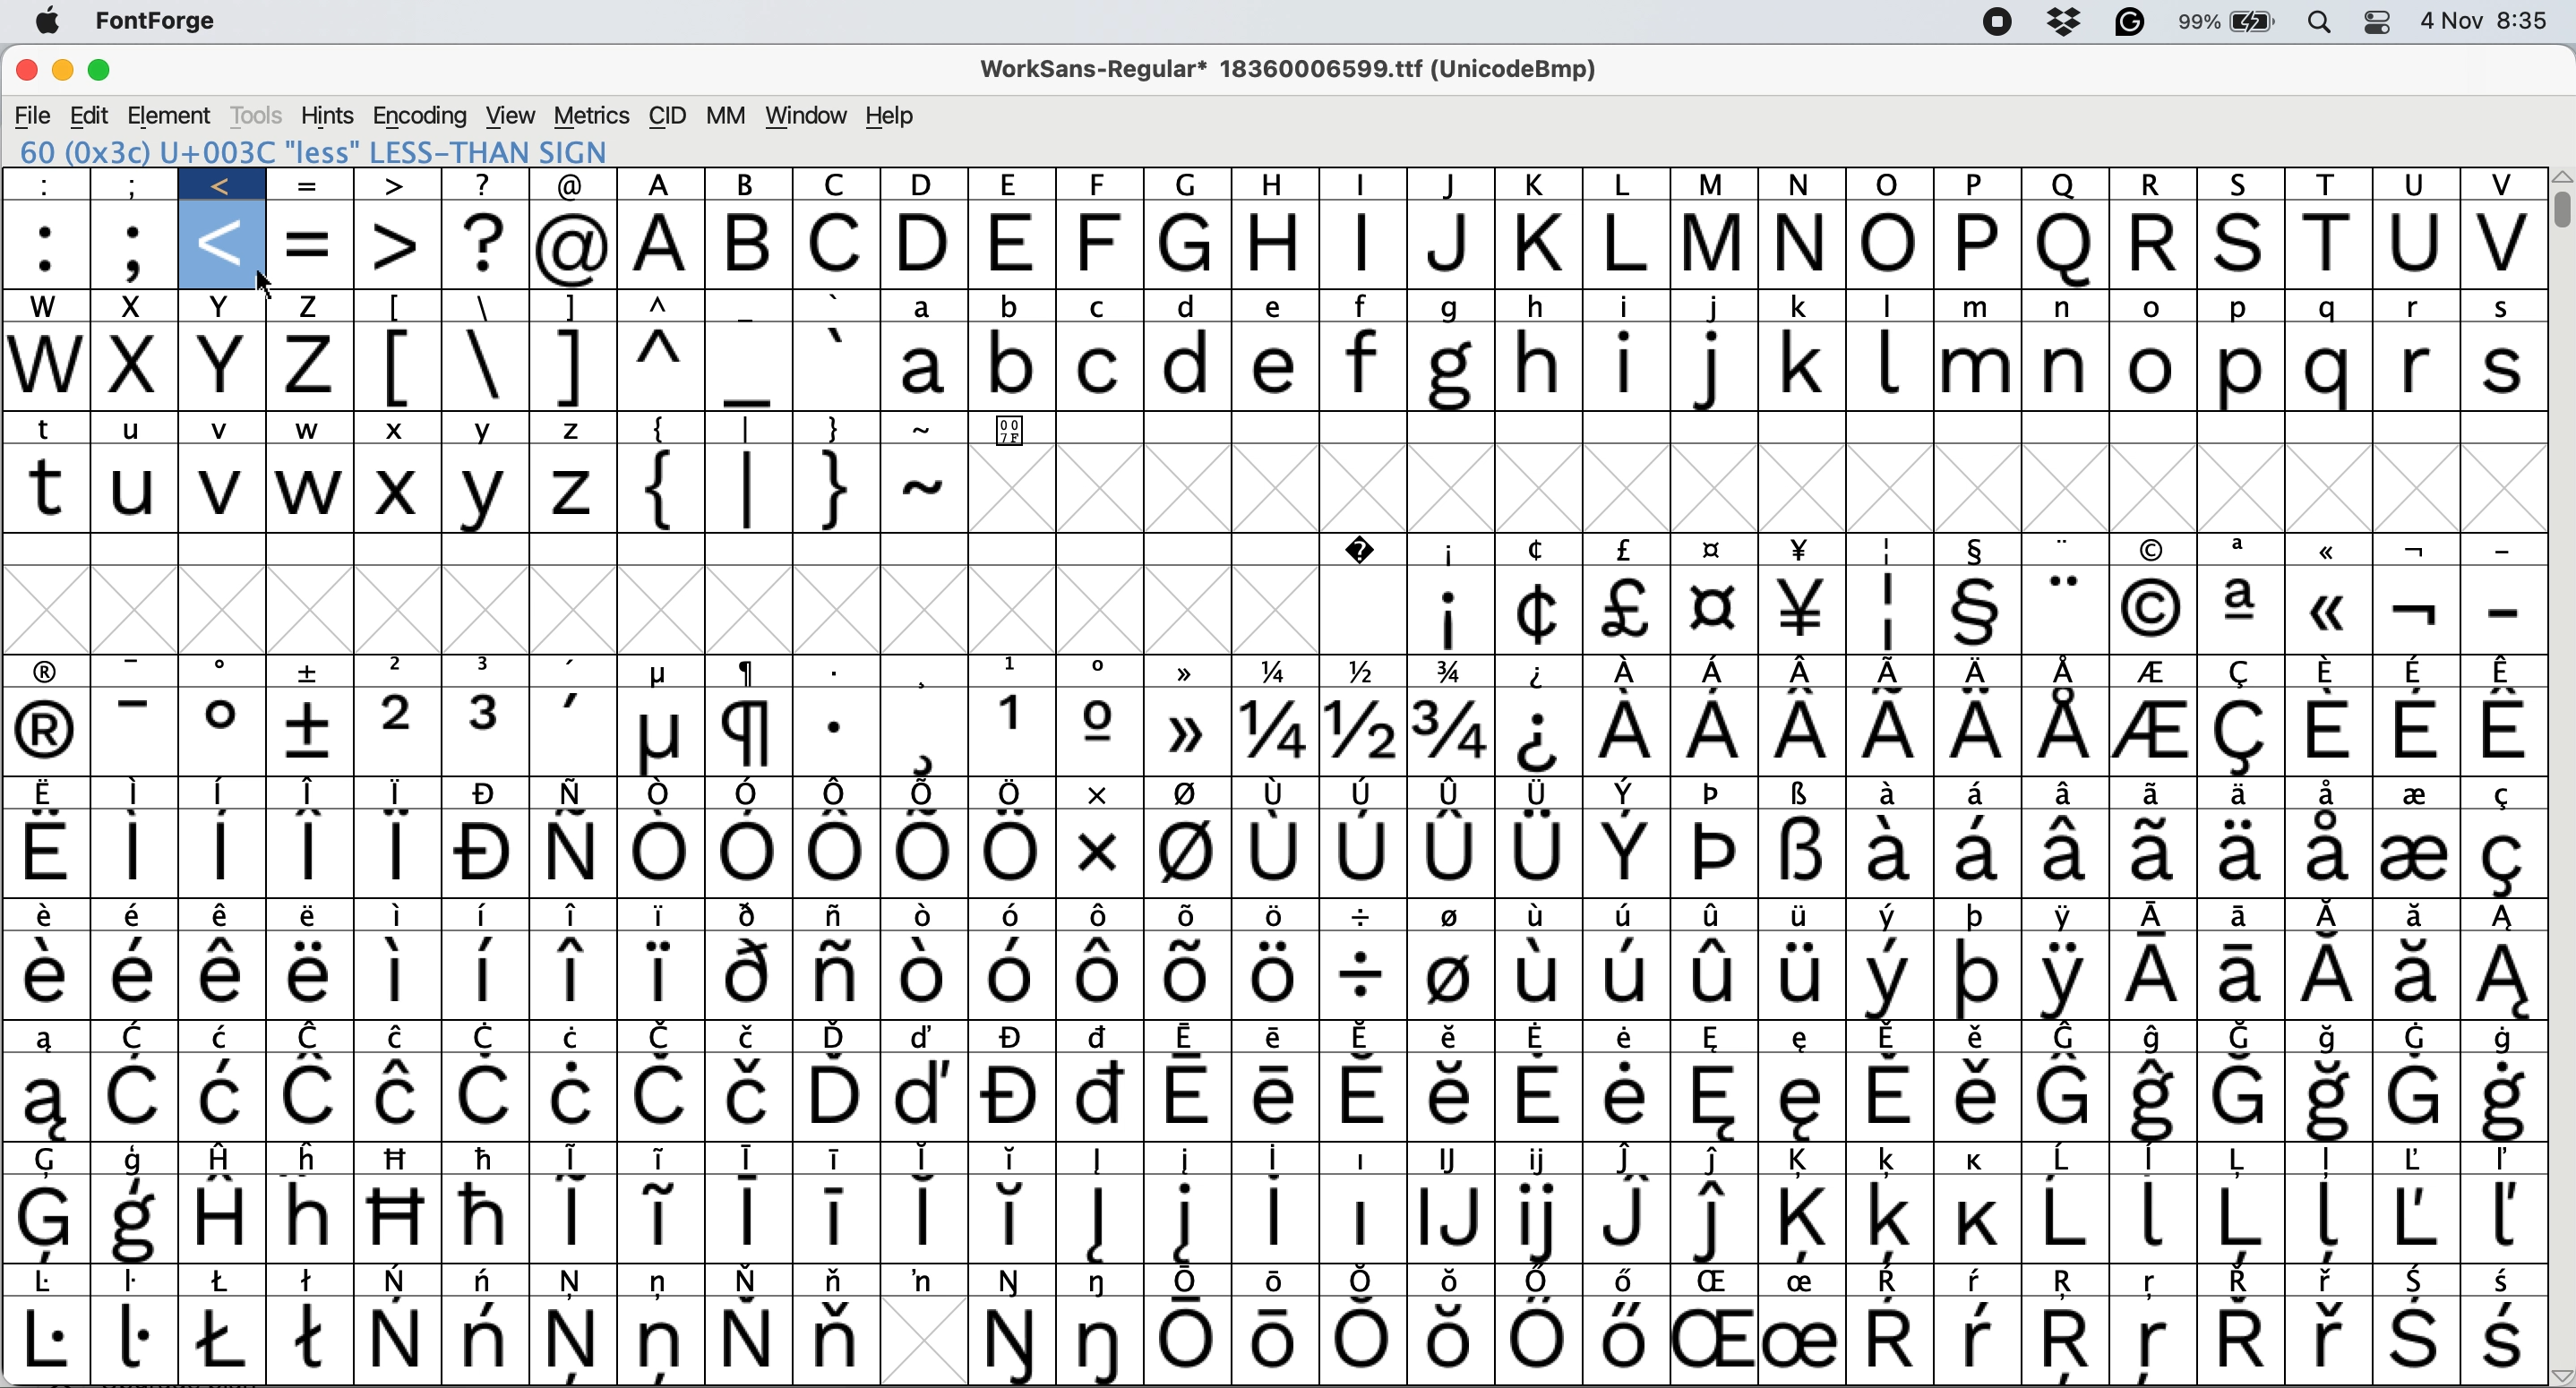 This screenshot has width=2576, height=1388. Describe the element at coordinates (54, 914) in the screenshot. I see `Symbol` at that location.